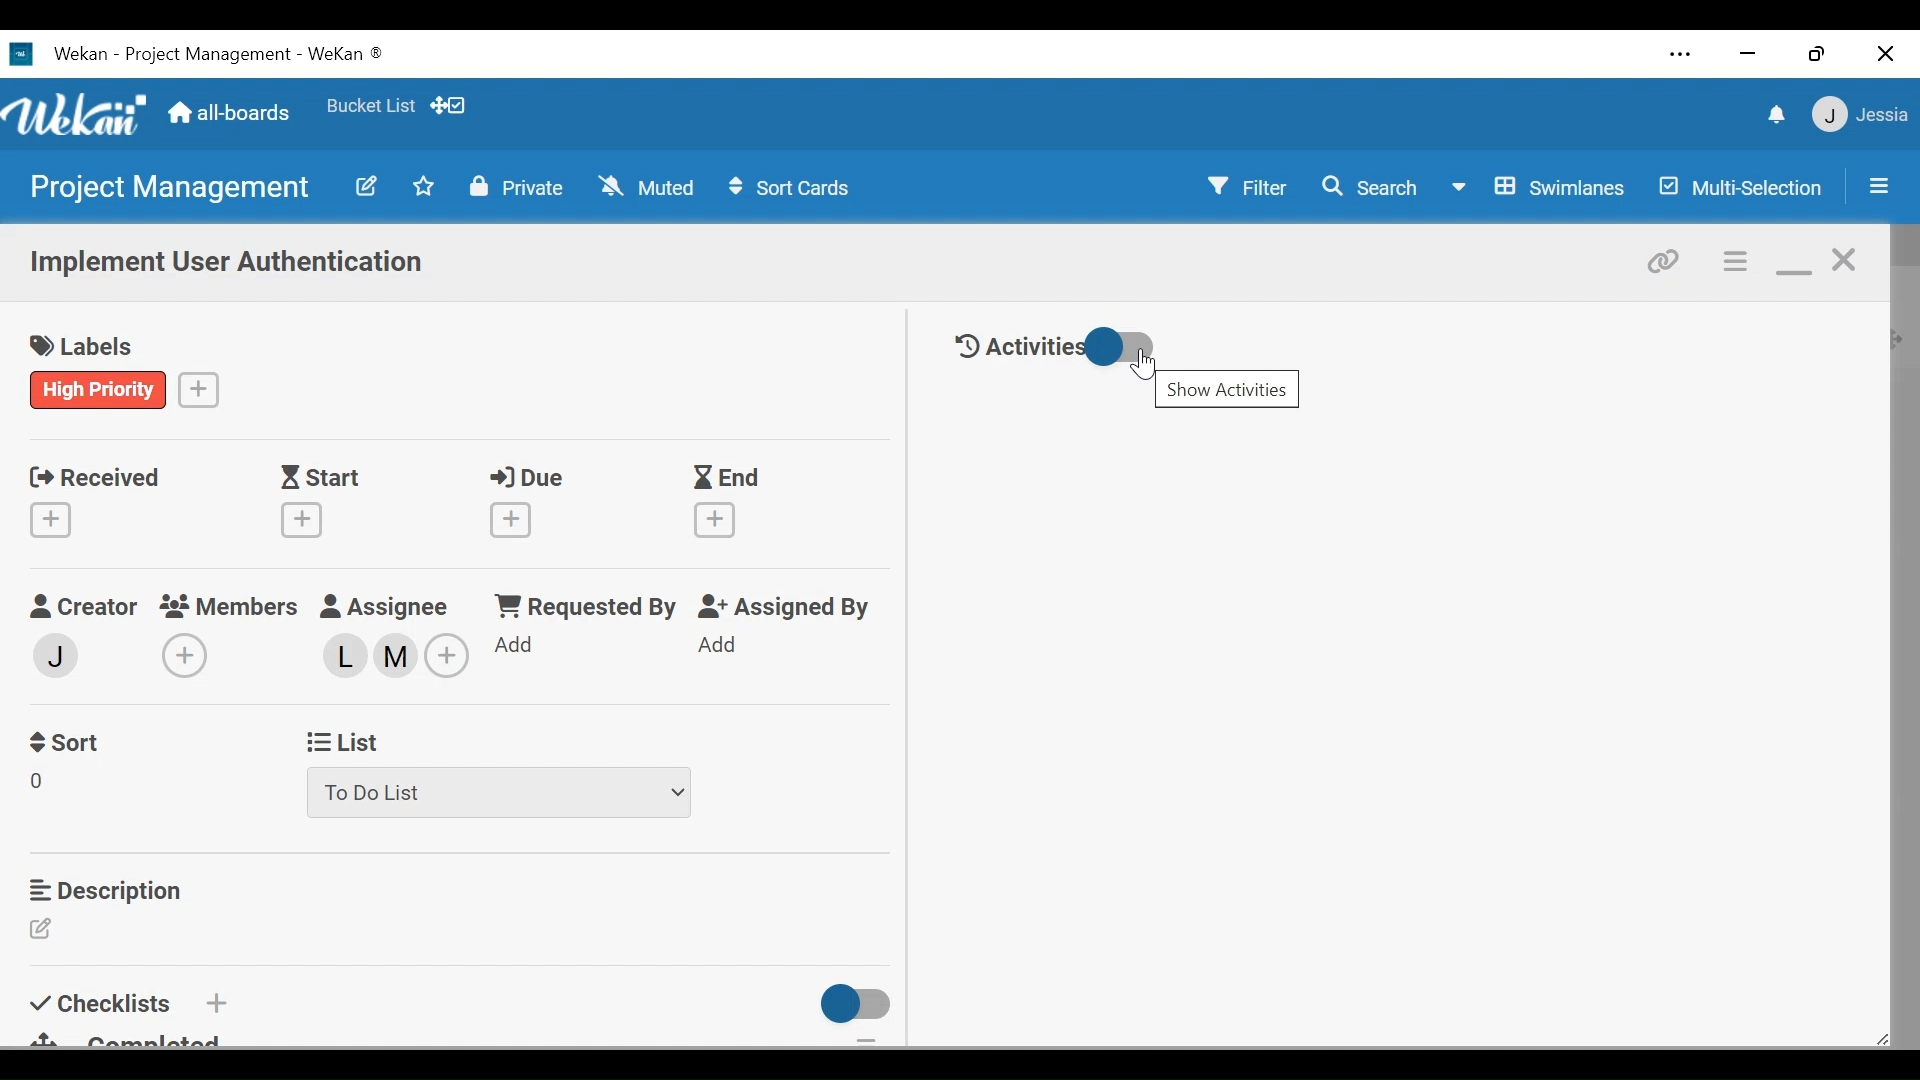 The height and width of the screenshot is (1080, 1920). I want to click on Add, so click(52, 656).